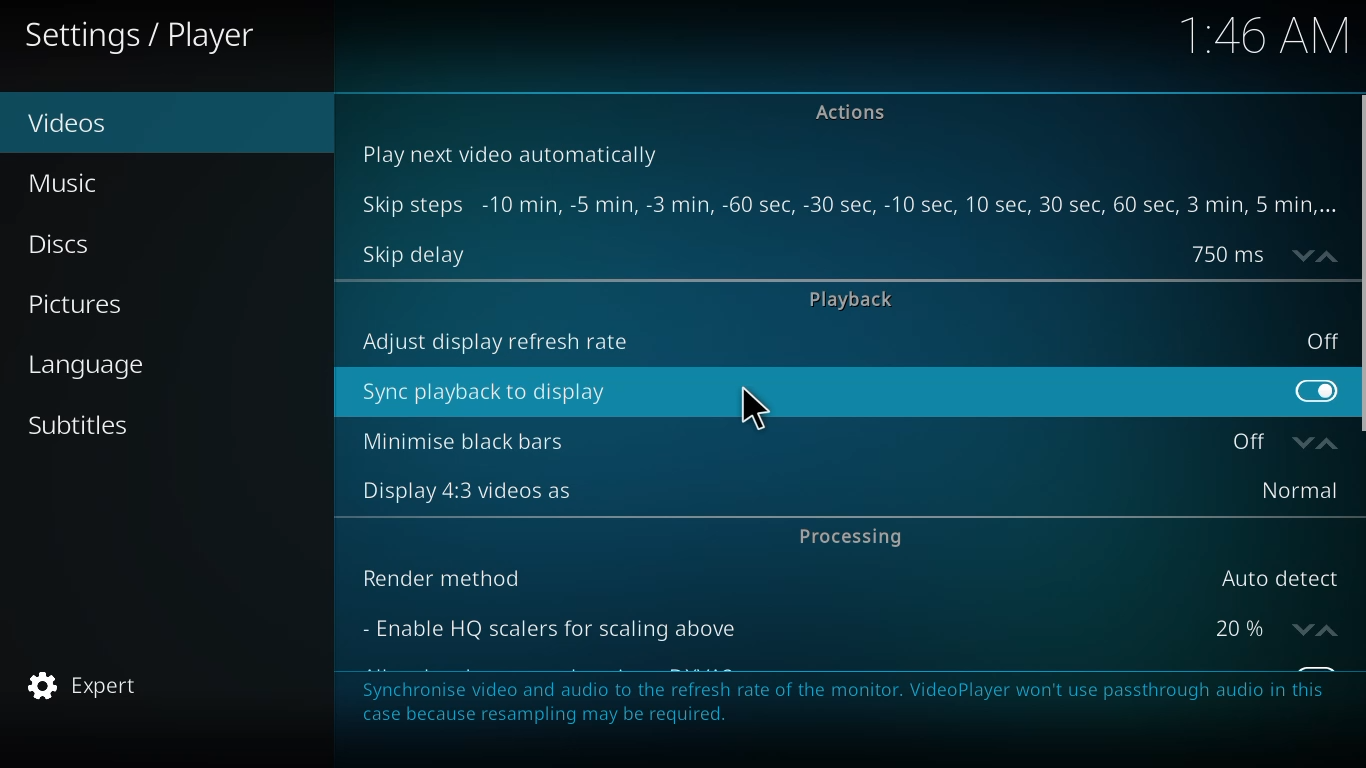  What do you see at coordinates (70, 247) in the screenshot?
I see `discs` at bounding box center [70, 247].